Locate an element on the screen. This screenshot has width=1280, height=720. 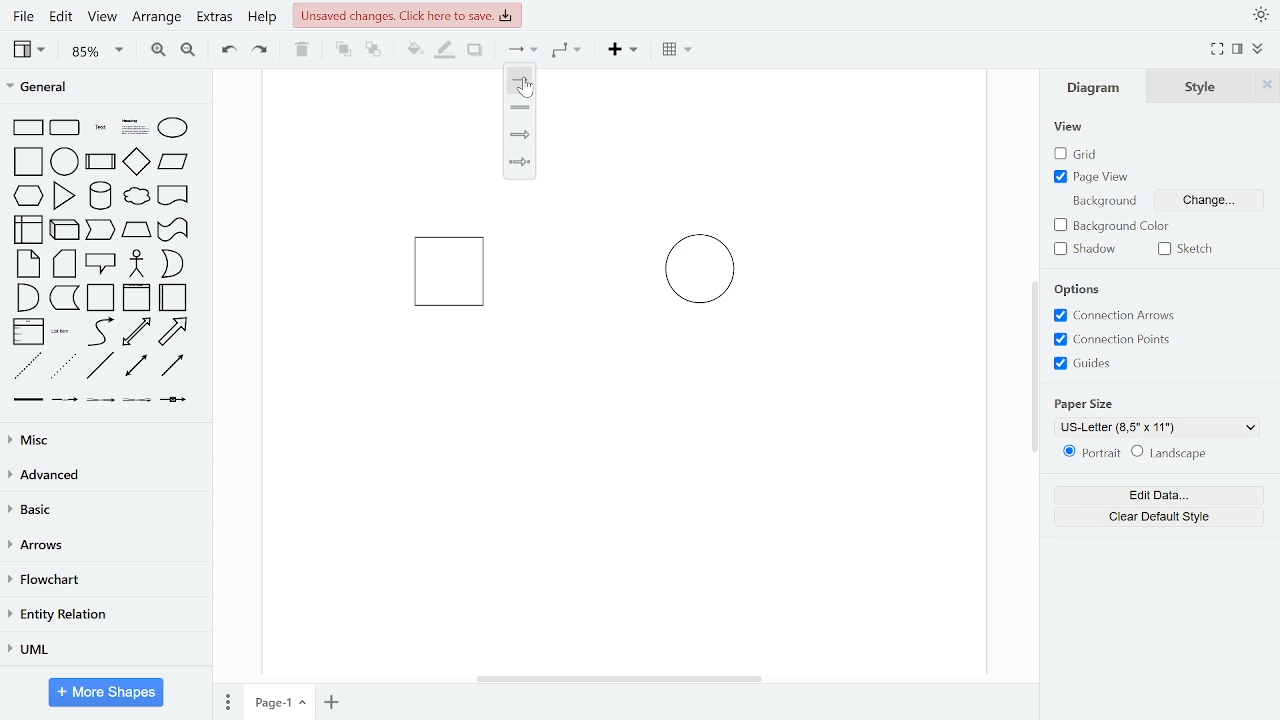
dashed line is located at coordinates (28, 367).